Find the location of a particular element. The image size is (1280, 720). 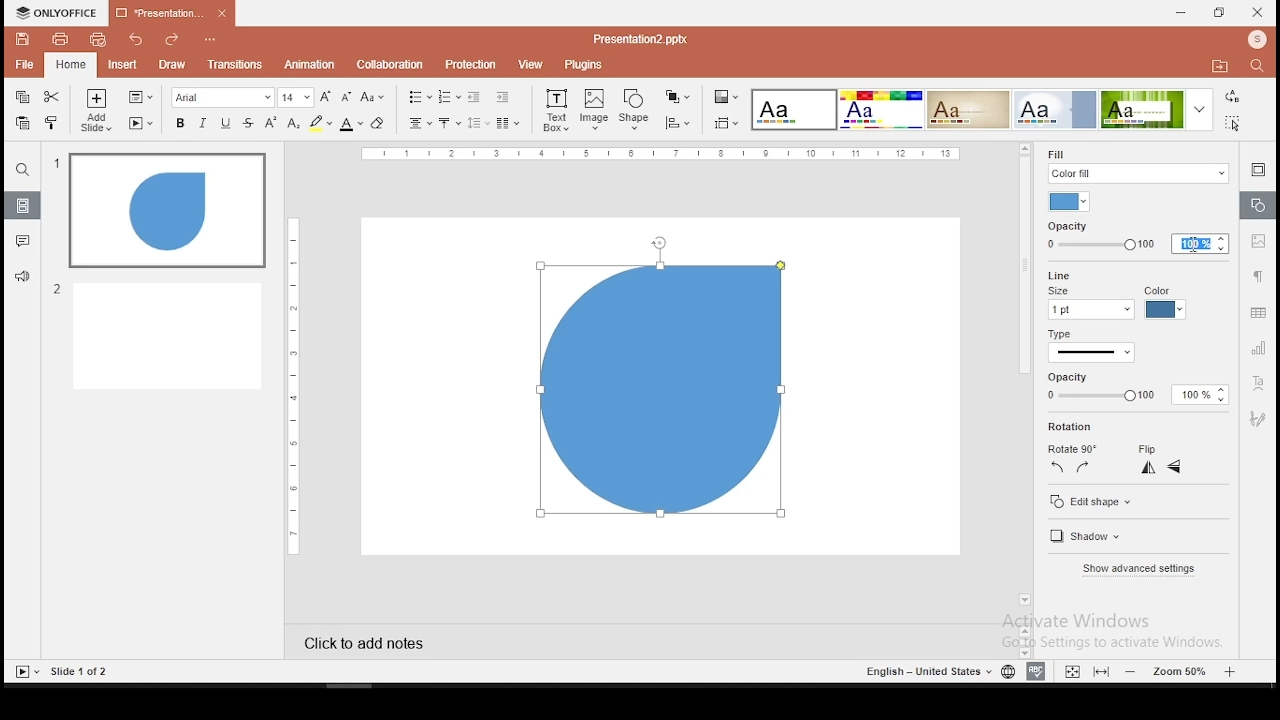

underline is located at coordinates (226, 123).